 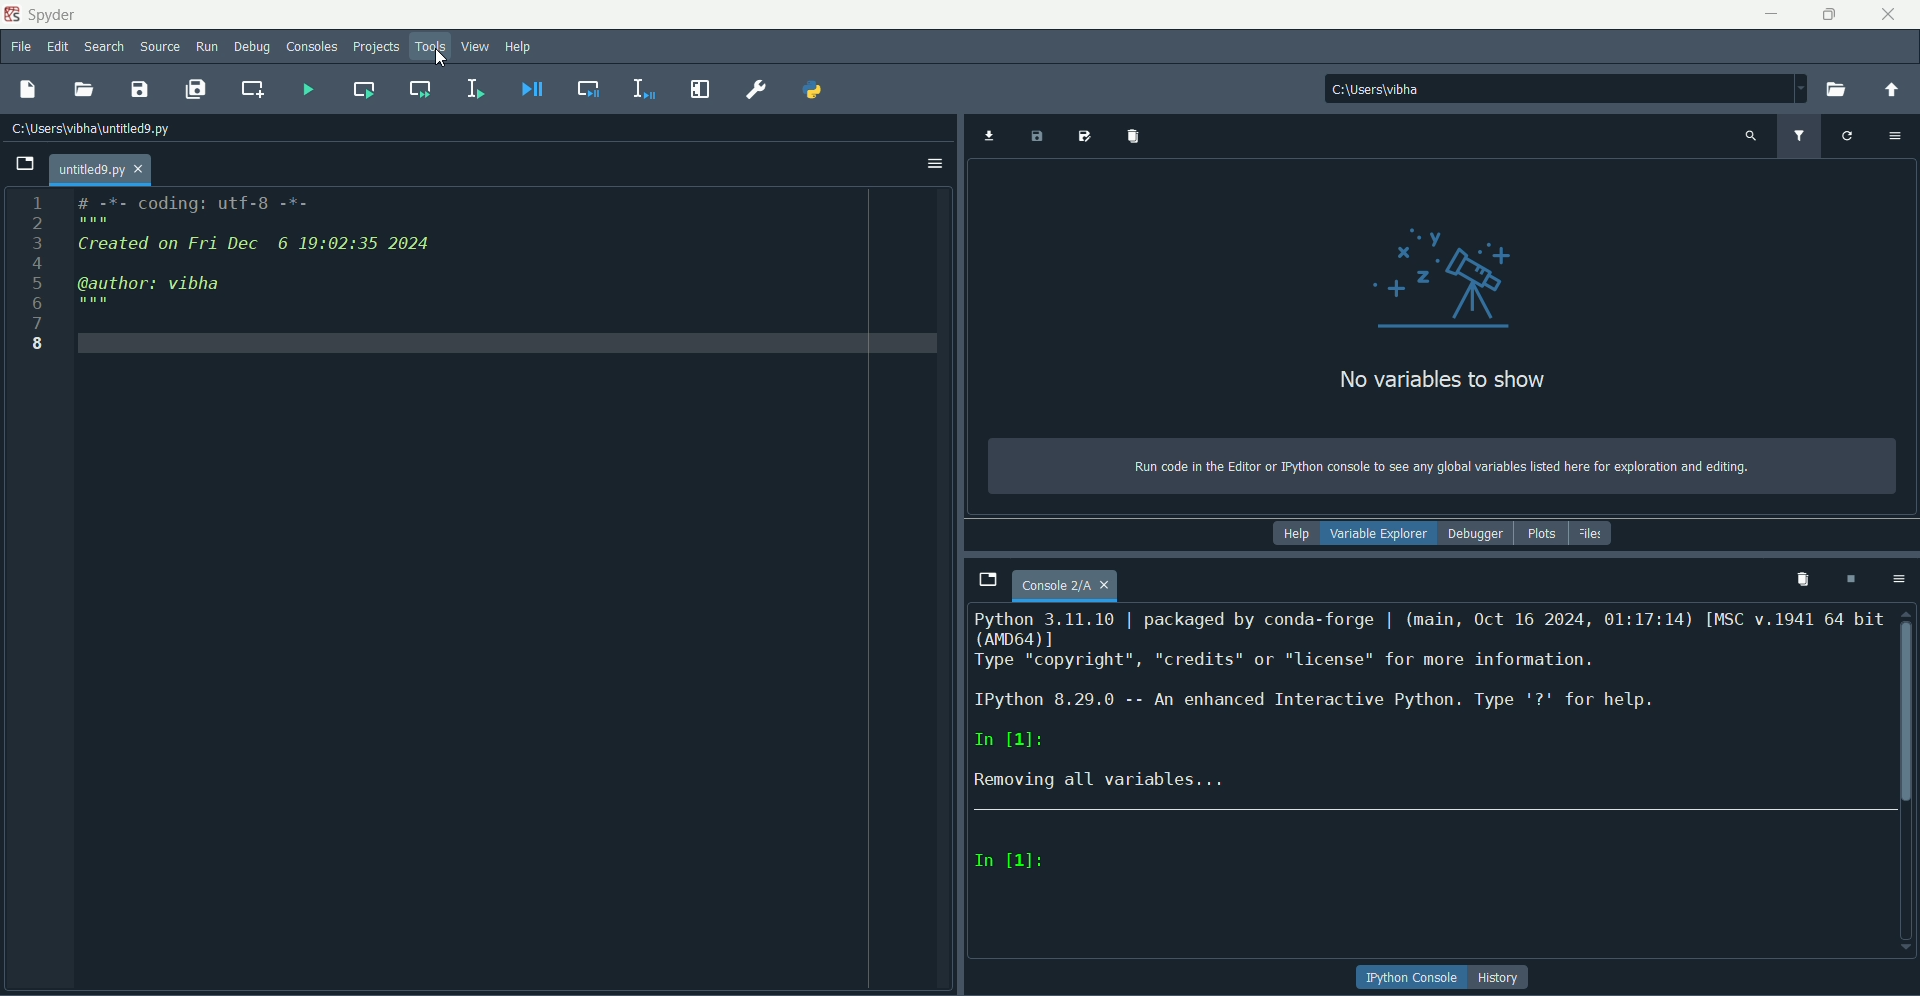 What do you see at coordinates (1889, 14) in the screenshot?
I see `close` at bounding box center [1889, 14].